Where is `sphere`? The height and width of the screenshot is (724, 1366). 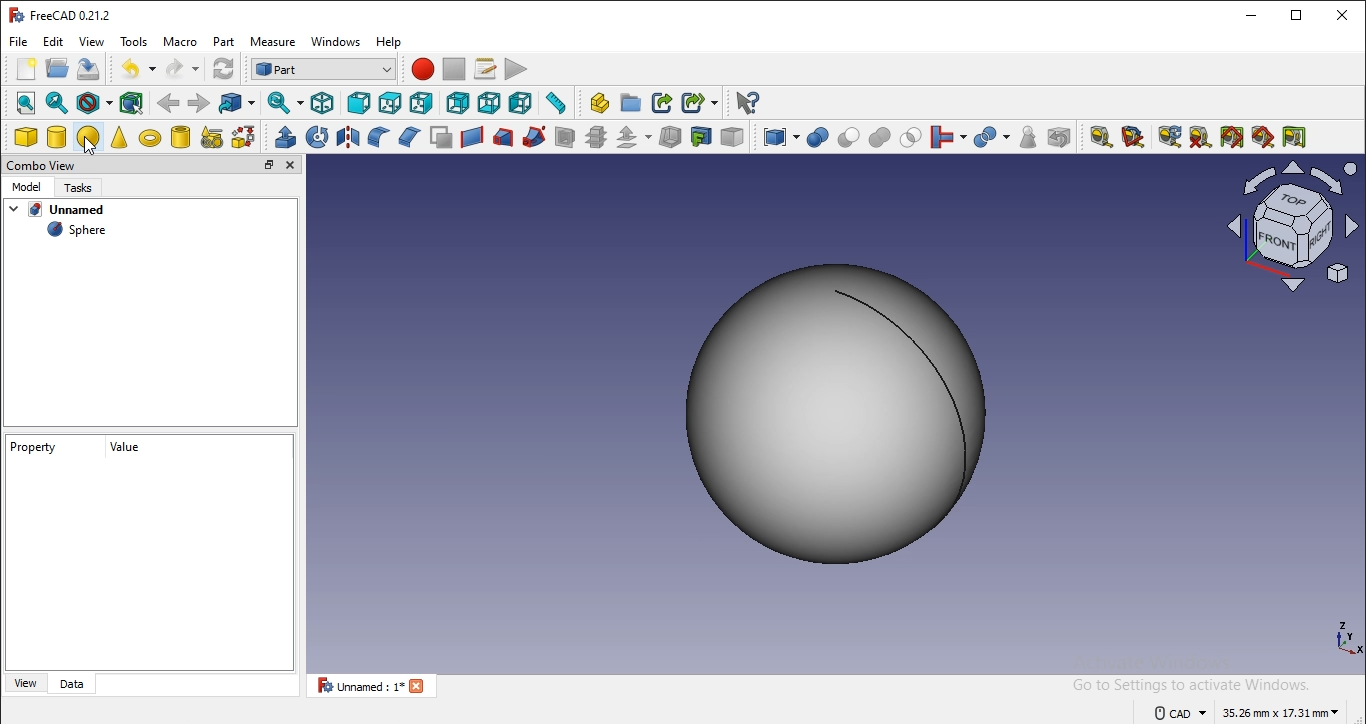
sphere is located at coordinates (78, 231).